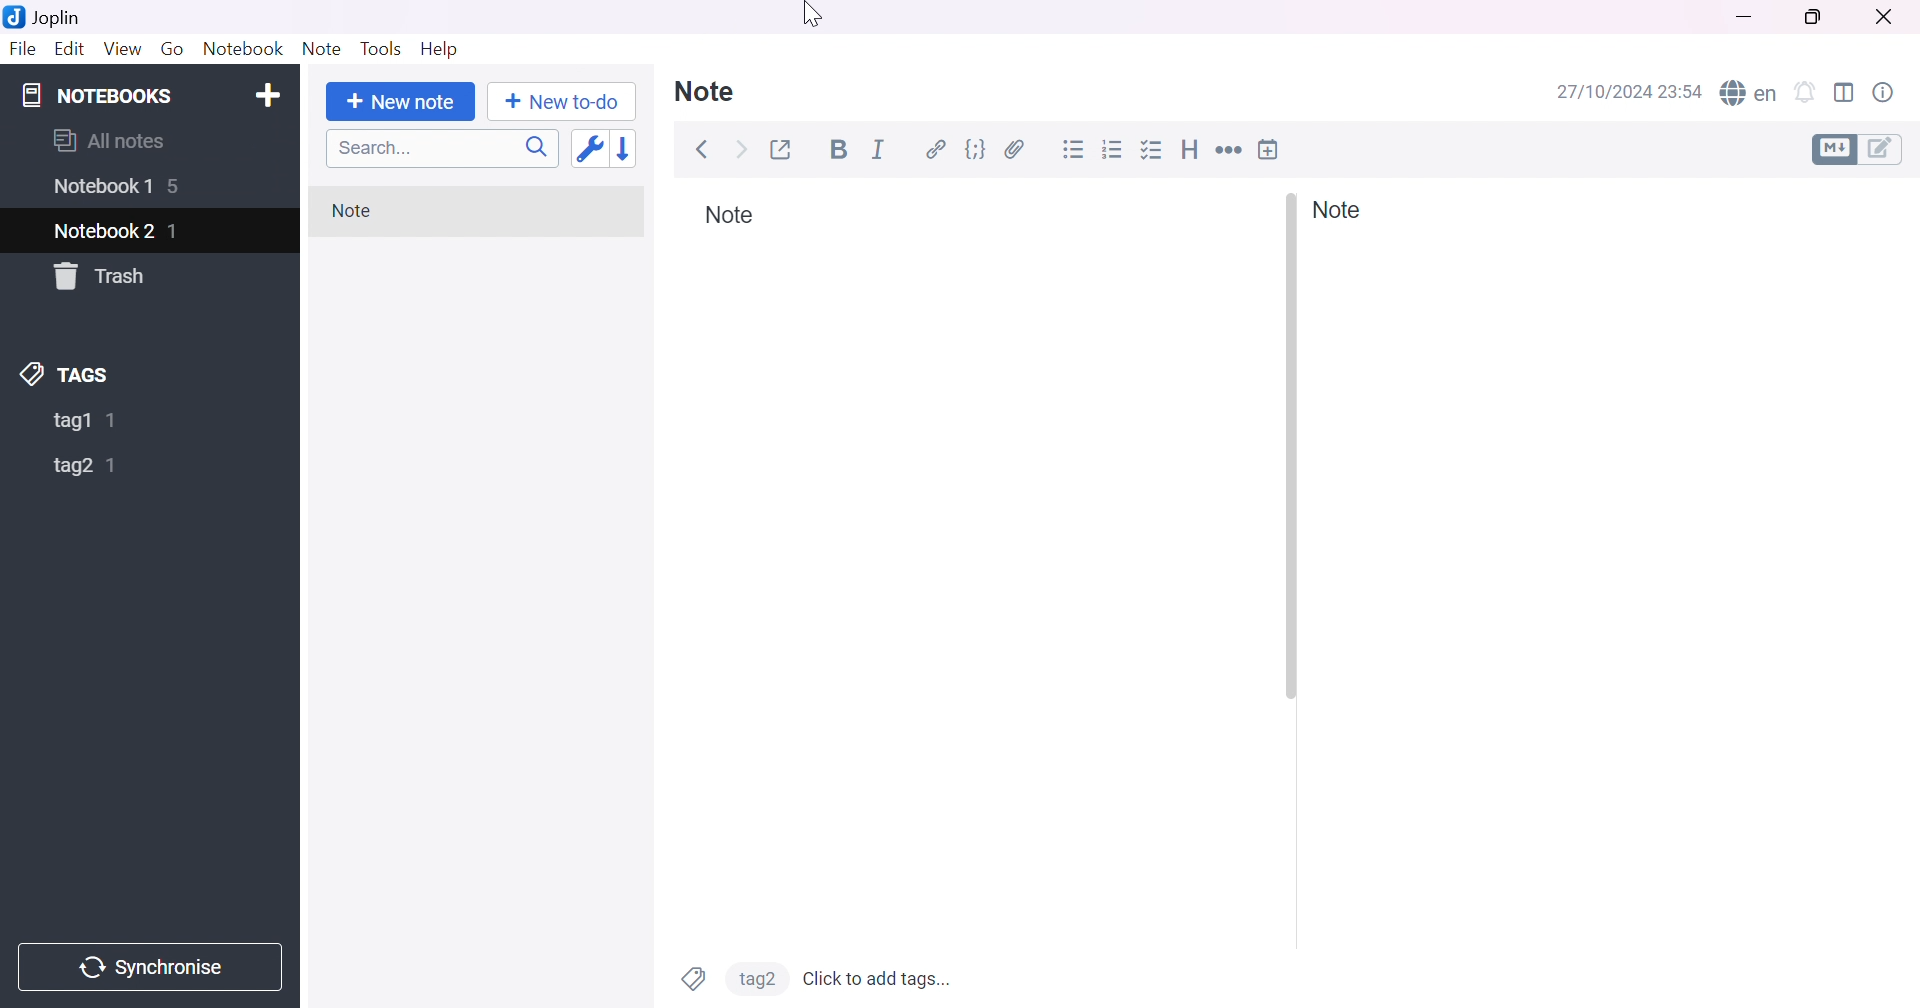 The image size is (1920, 1008). Describe the element at coordinates (68, 374) in the screenshot. I see `TAGS` at that location.